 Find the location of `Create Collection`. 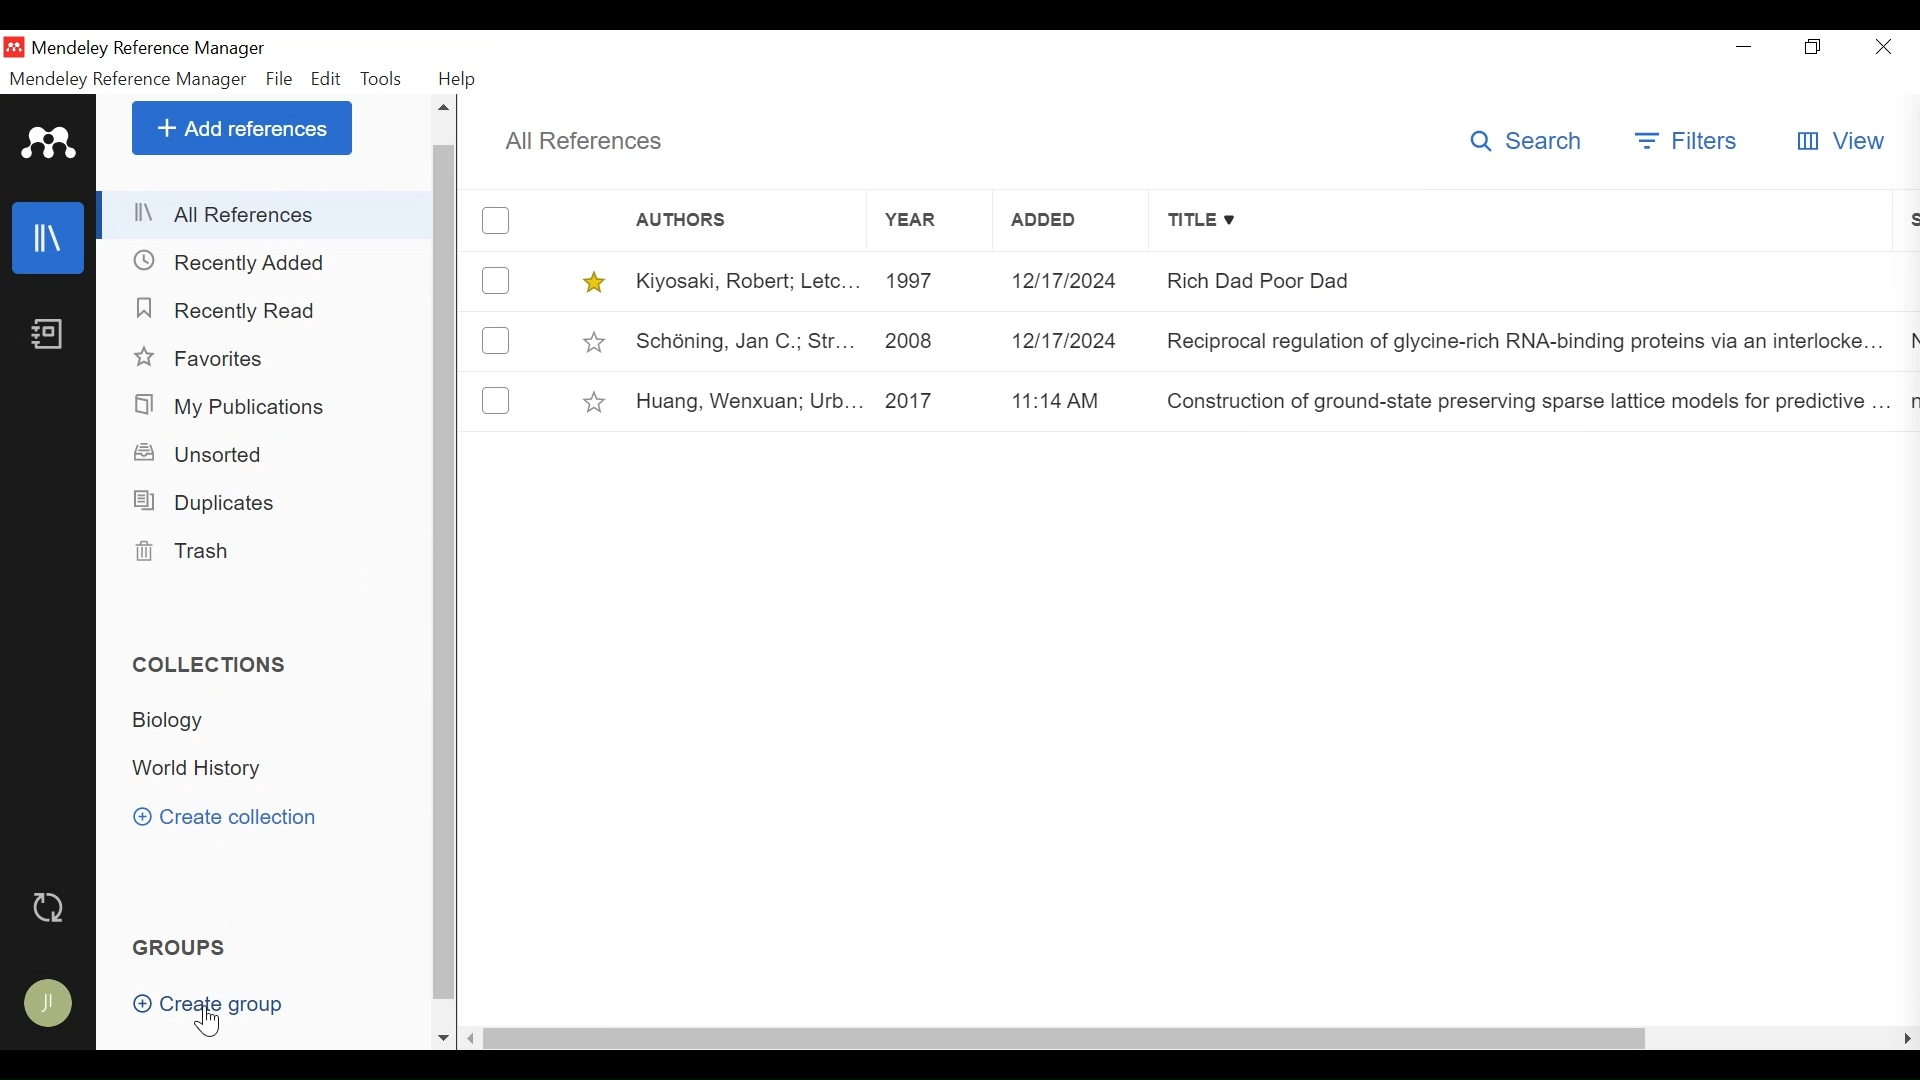

Create Collection is located at coordinates (225, 815).